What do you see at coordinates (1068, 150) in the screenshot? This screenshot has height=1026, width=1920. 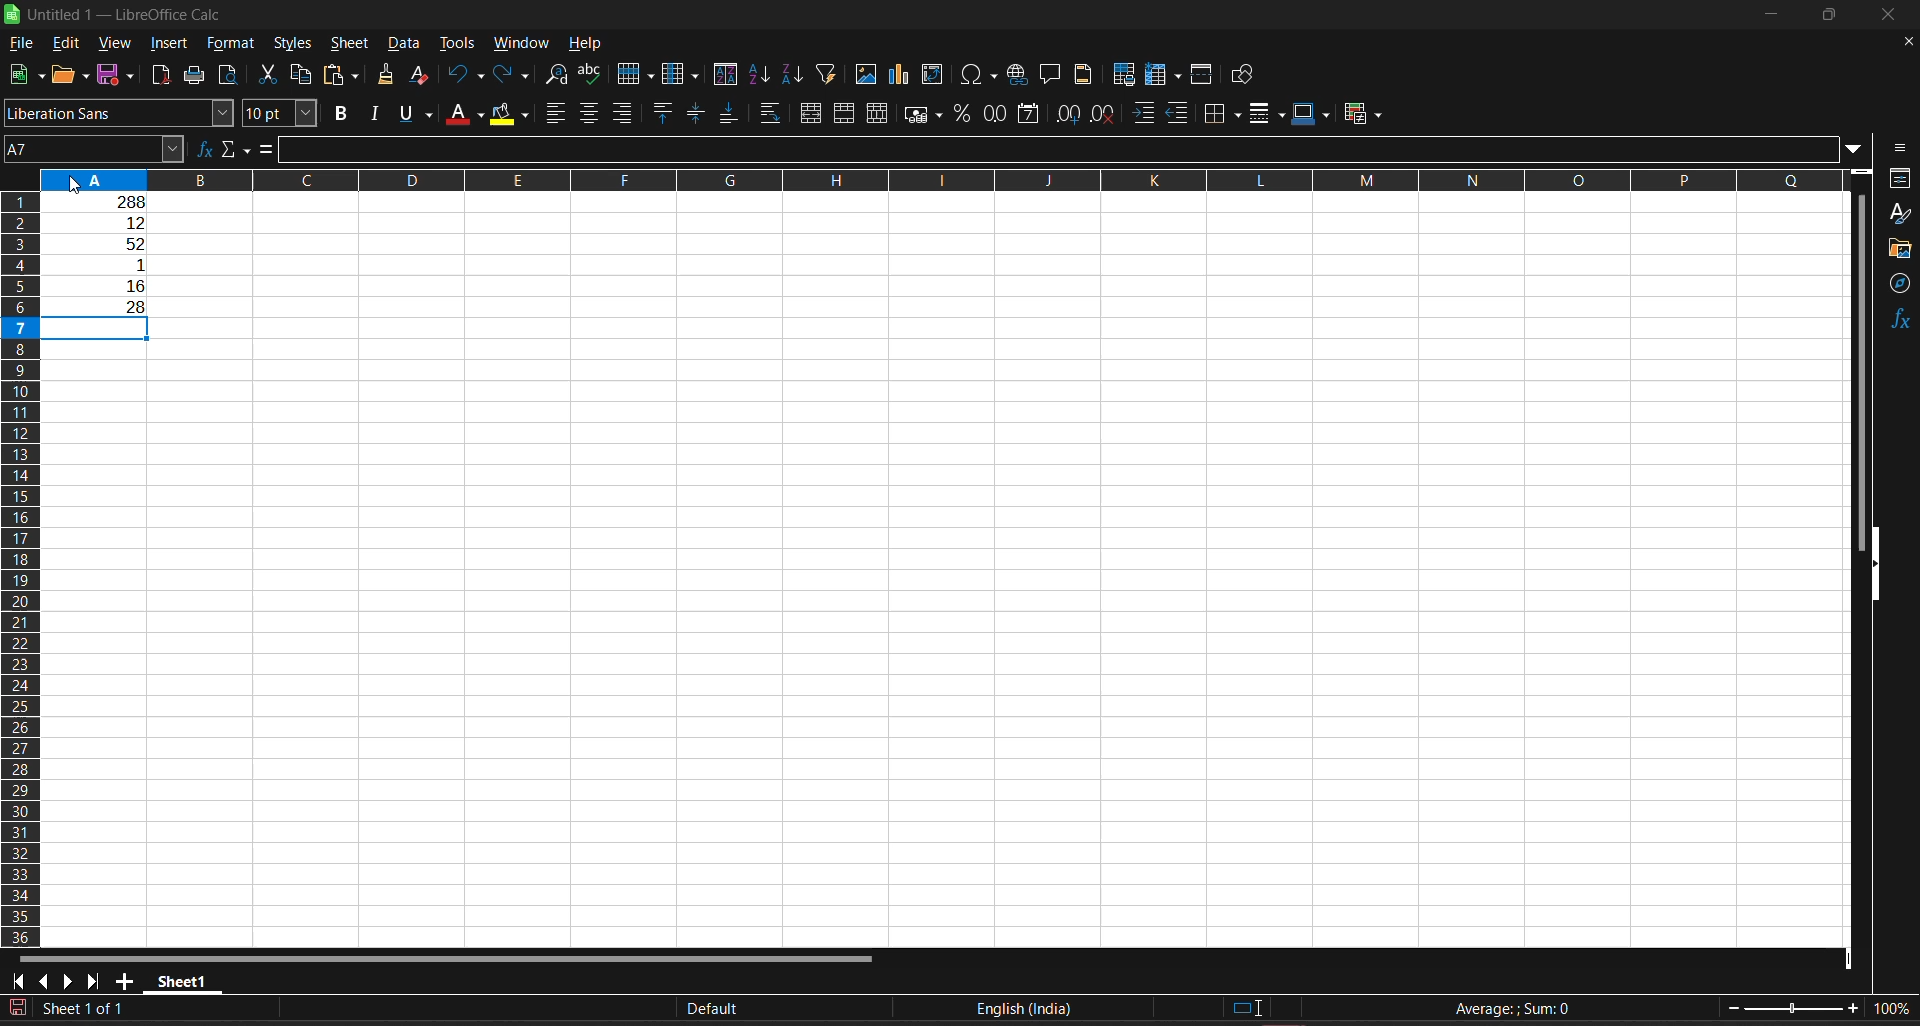 I see `input line` at bounding box center [1068, 150].